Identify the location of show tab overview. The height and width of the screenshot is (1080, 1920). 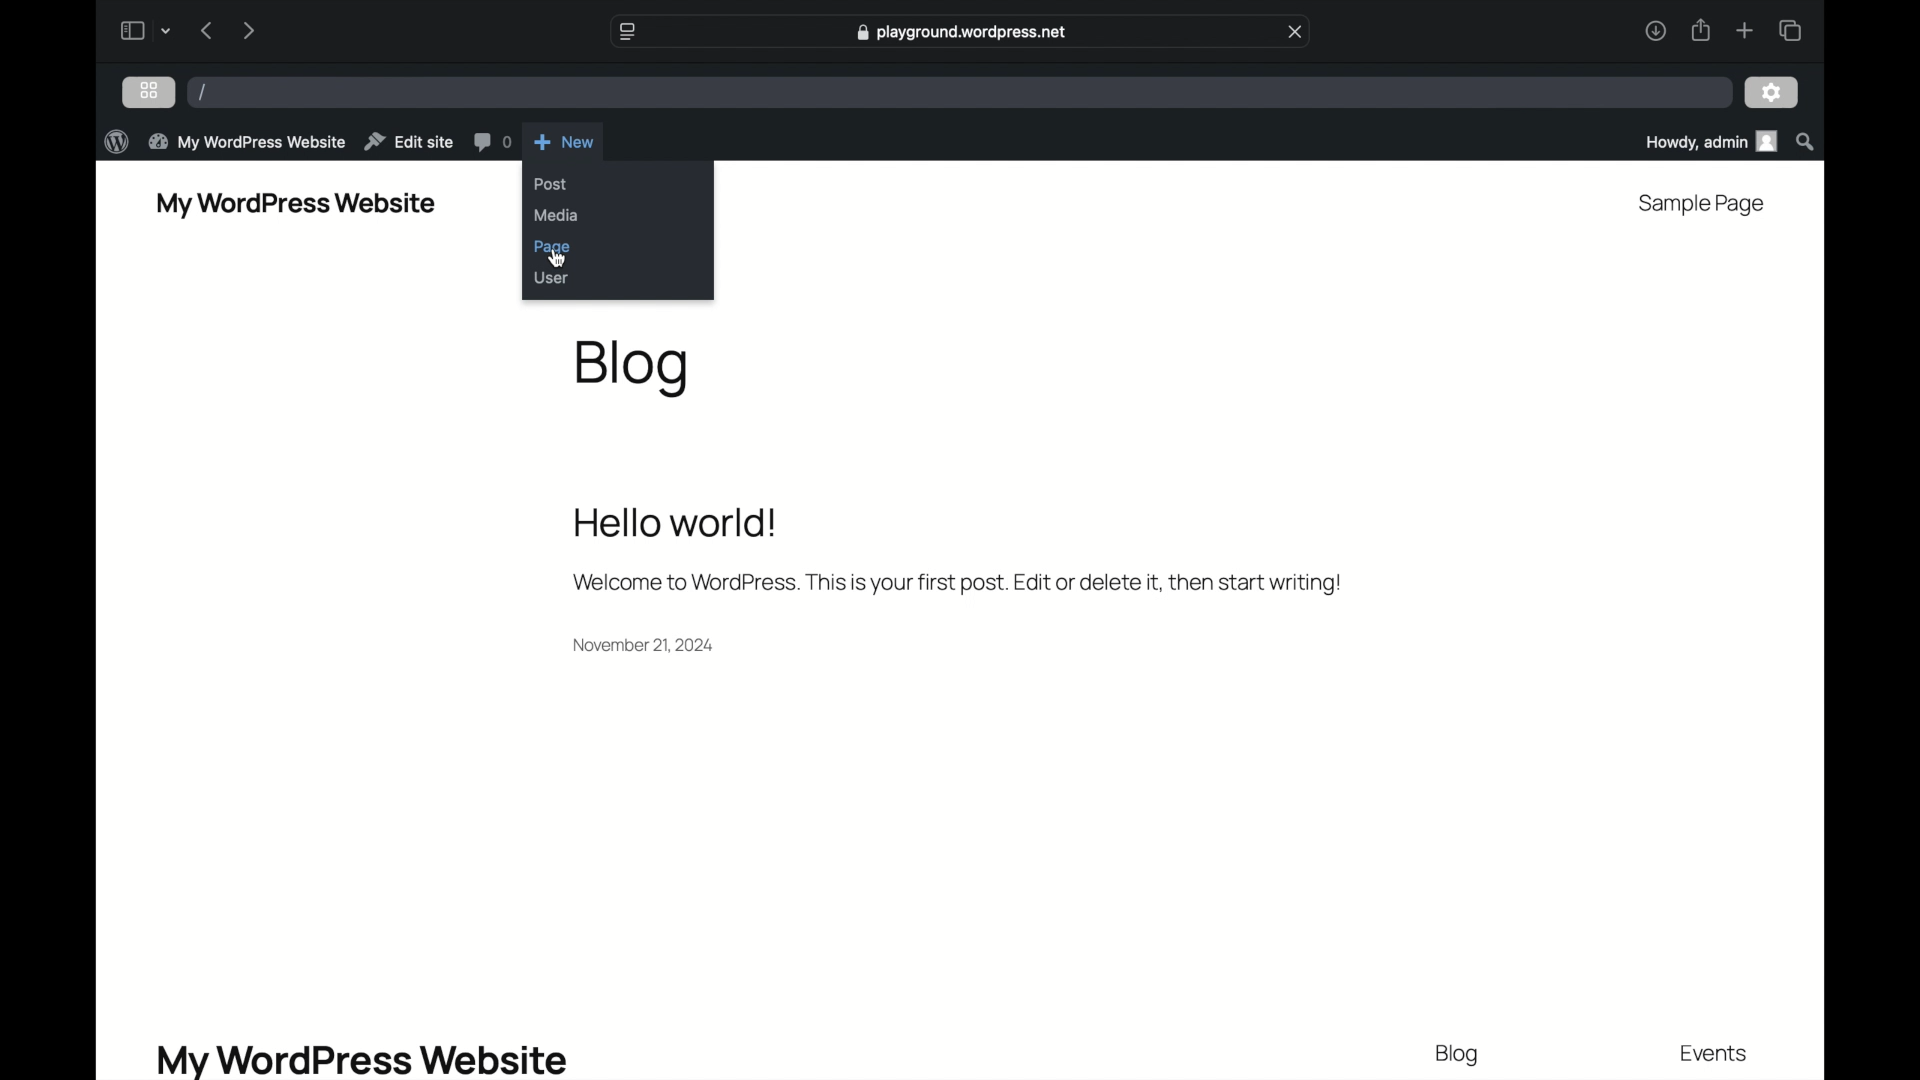
(1790, 30).